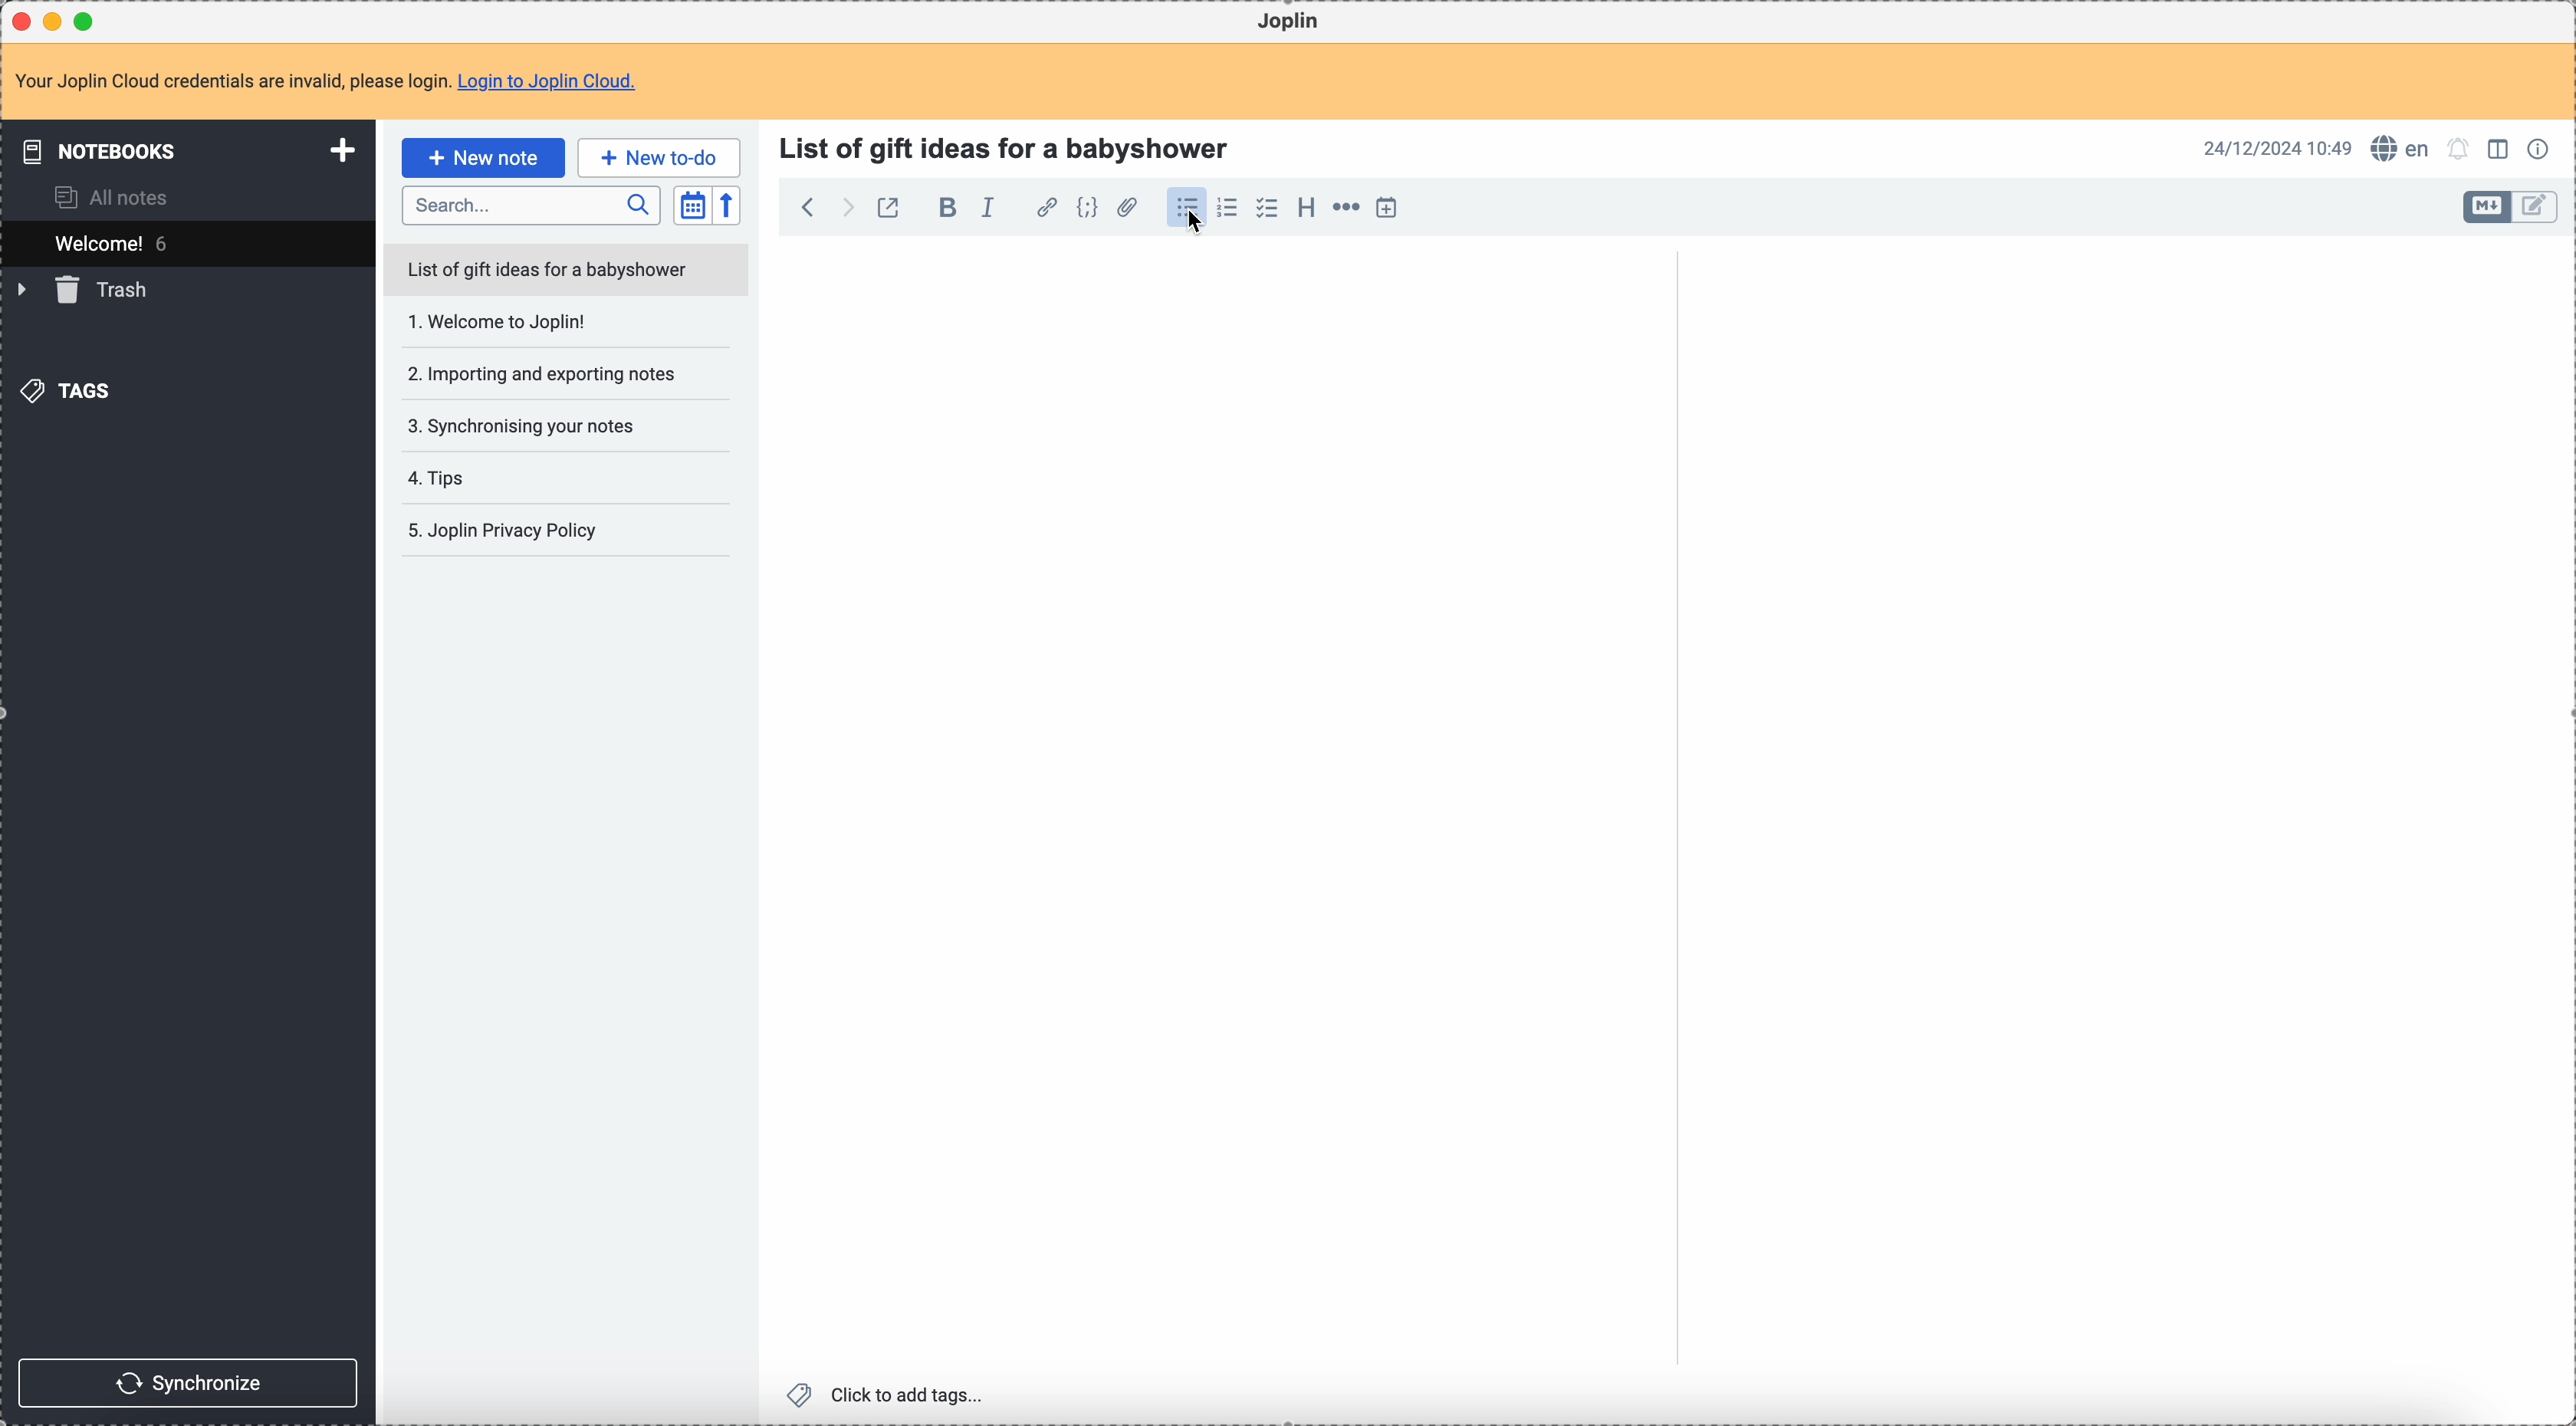 This screenshot has width=2576, height=1426. What do you see at coordinates (659, 156) in the screenshot?
I see `new to-do` at bounding box center [659, 156].